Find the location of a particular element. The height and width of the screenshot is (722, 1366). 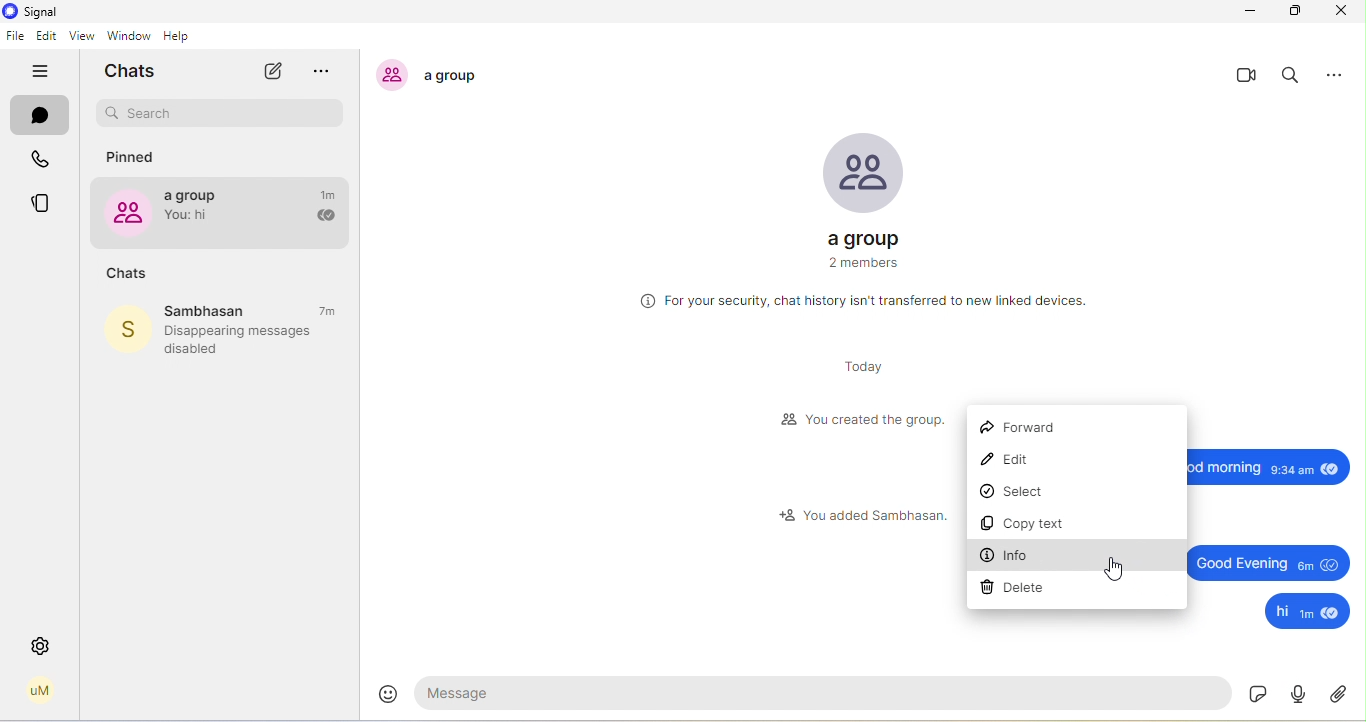

forward is located at coordinates (1023, 428).